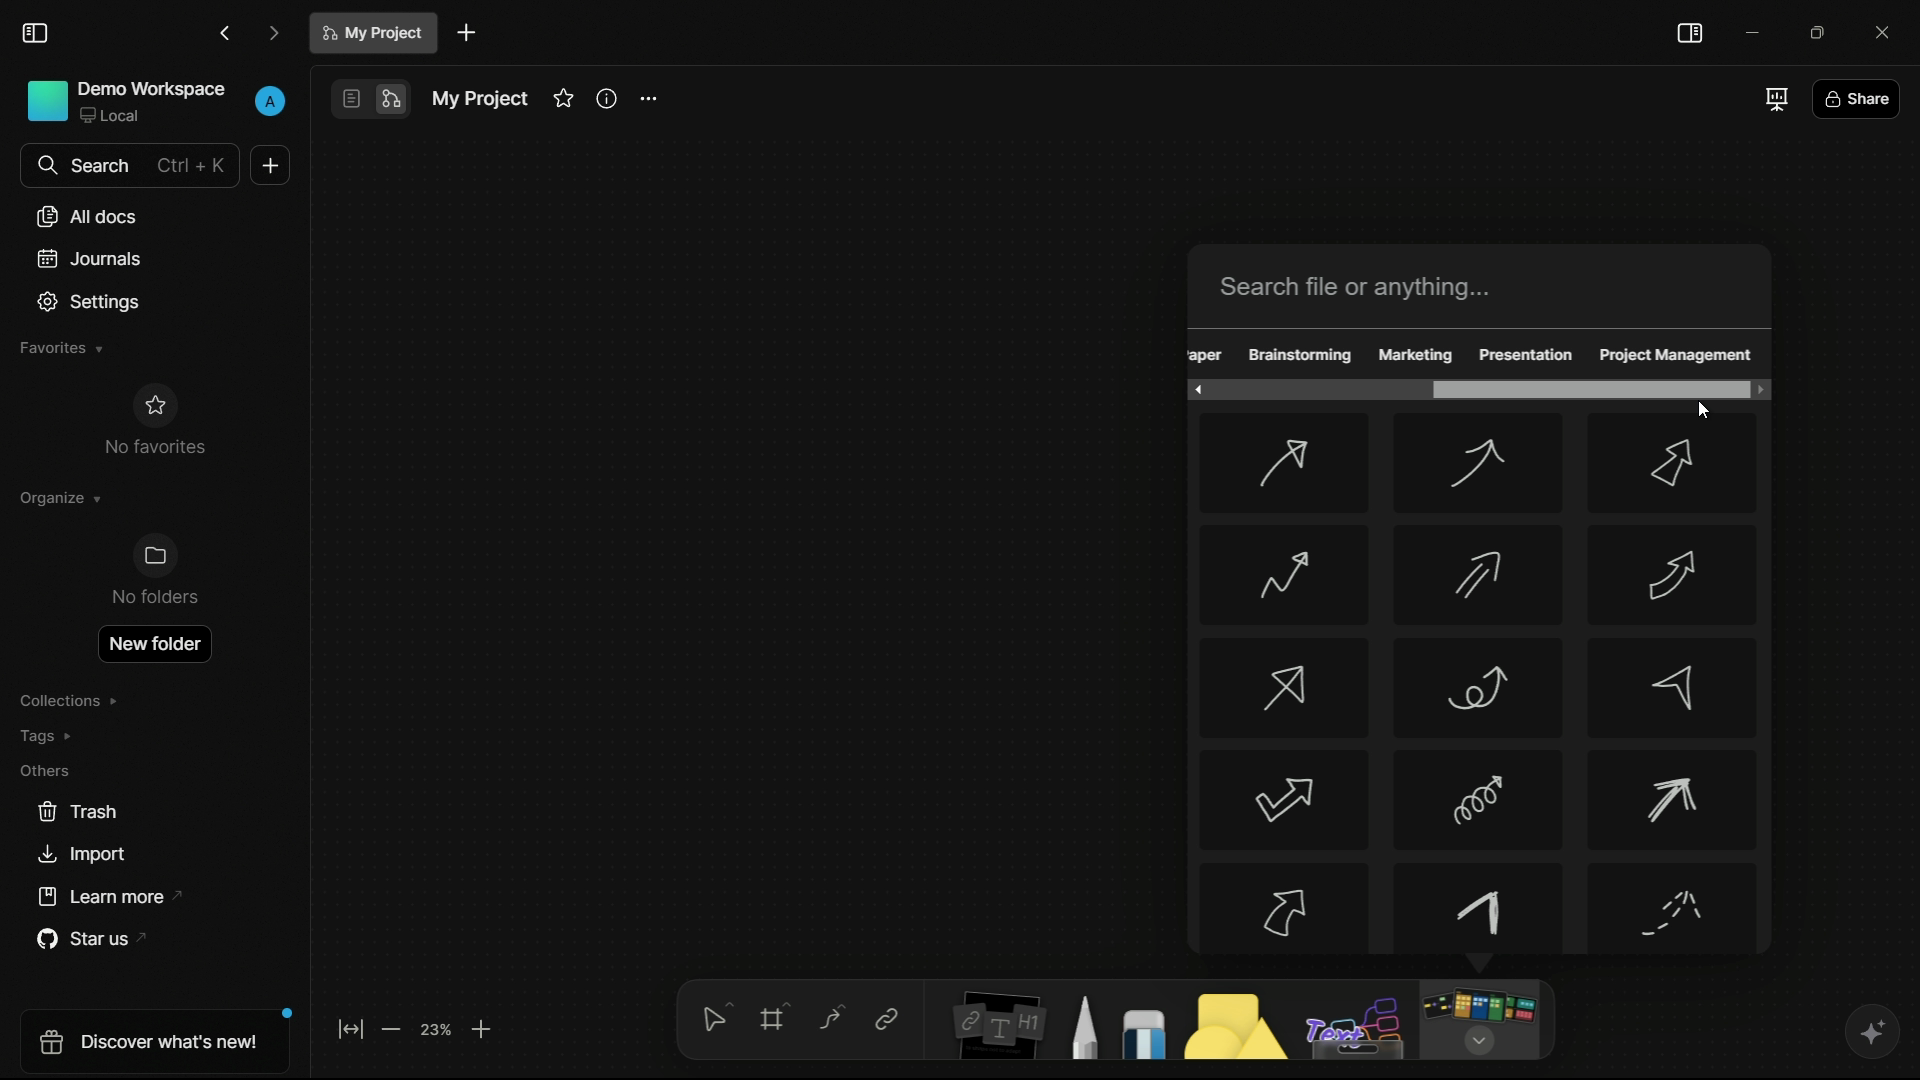 This screenshot has height=1080, width=1920. Describe the element at coordinates (437, 1028) in the screenshot. I see `zoom factor` at that location.